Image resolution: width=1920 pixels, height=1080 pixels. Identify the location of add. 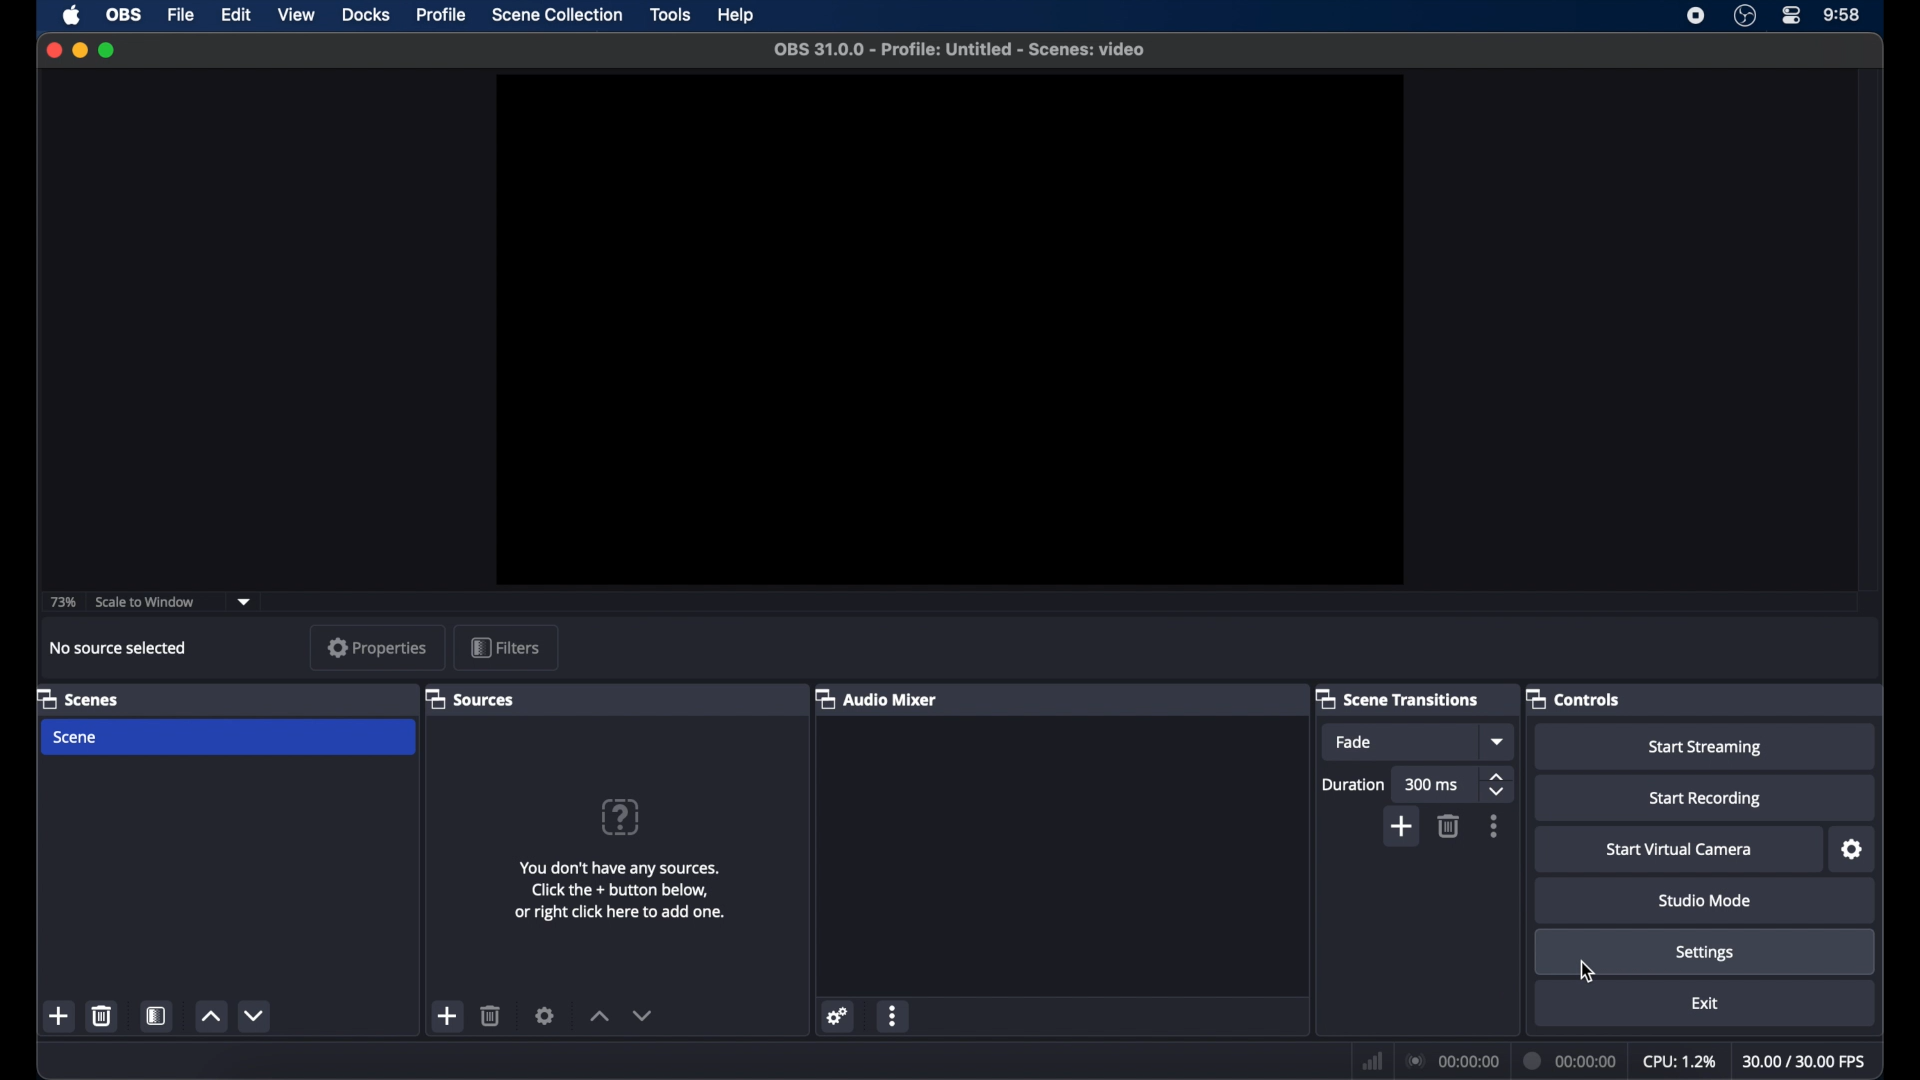
(1400, 828).